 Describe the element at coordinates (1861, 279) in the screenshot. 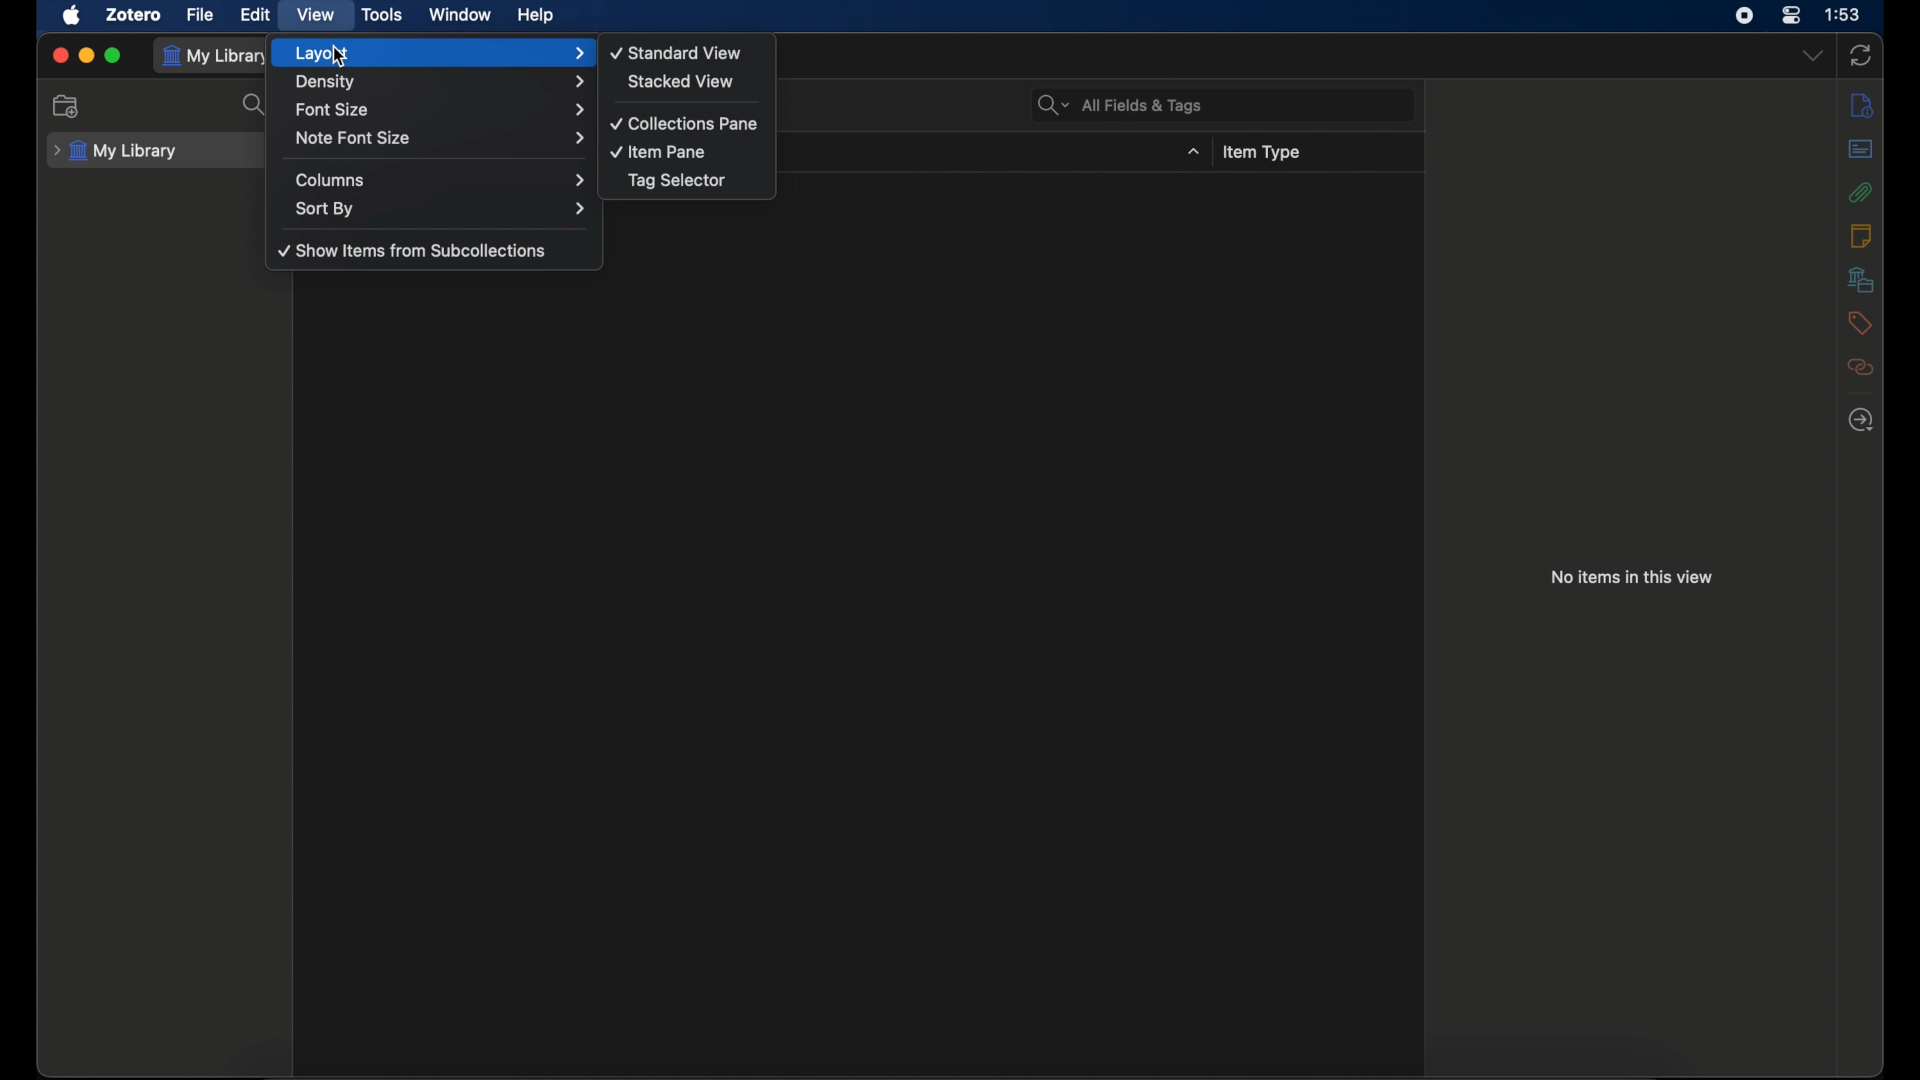

I see `libraries` at that location.